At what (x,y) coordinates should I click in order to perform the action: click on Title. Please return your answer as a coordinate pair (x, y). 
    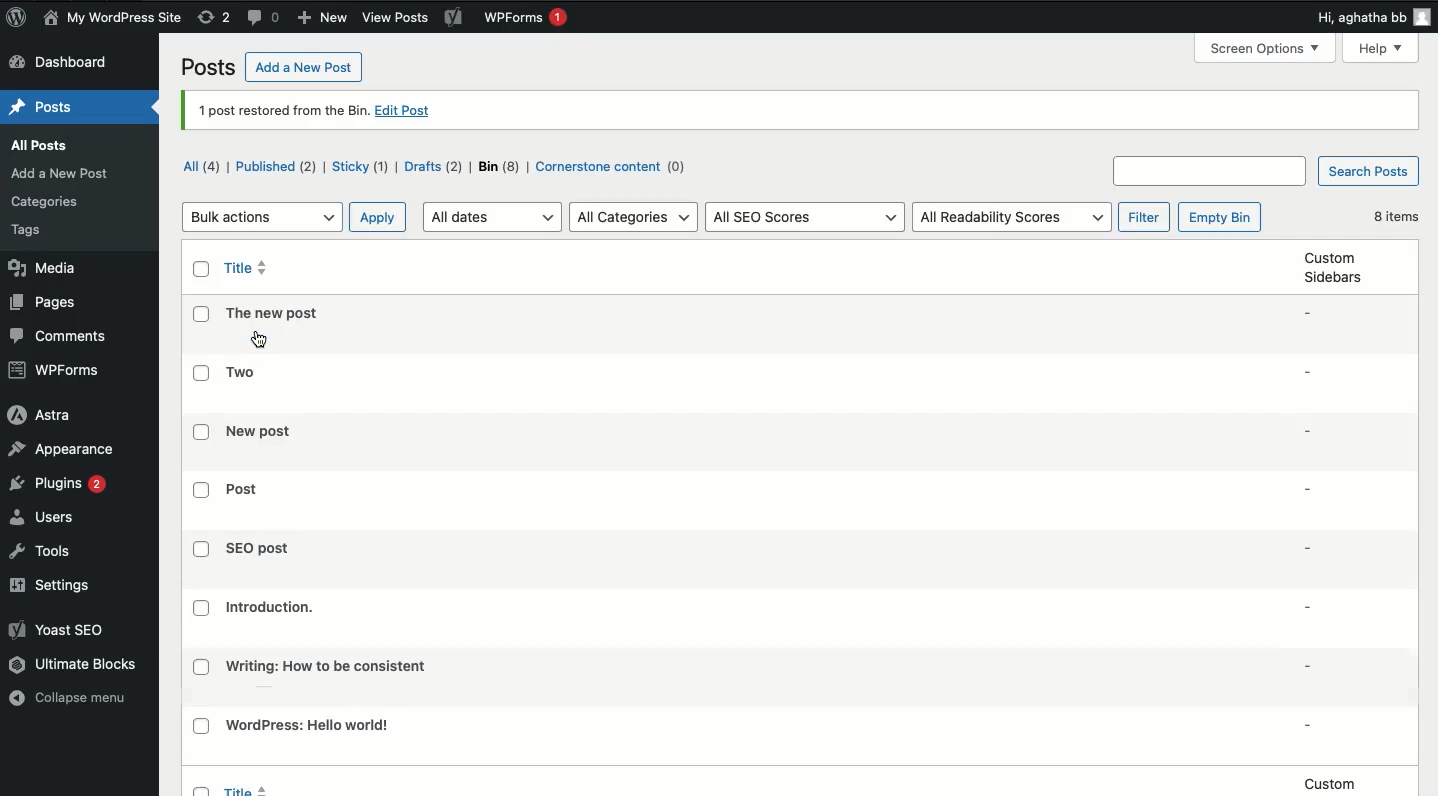
    Looking at the image, I should click on (271, 607).